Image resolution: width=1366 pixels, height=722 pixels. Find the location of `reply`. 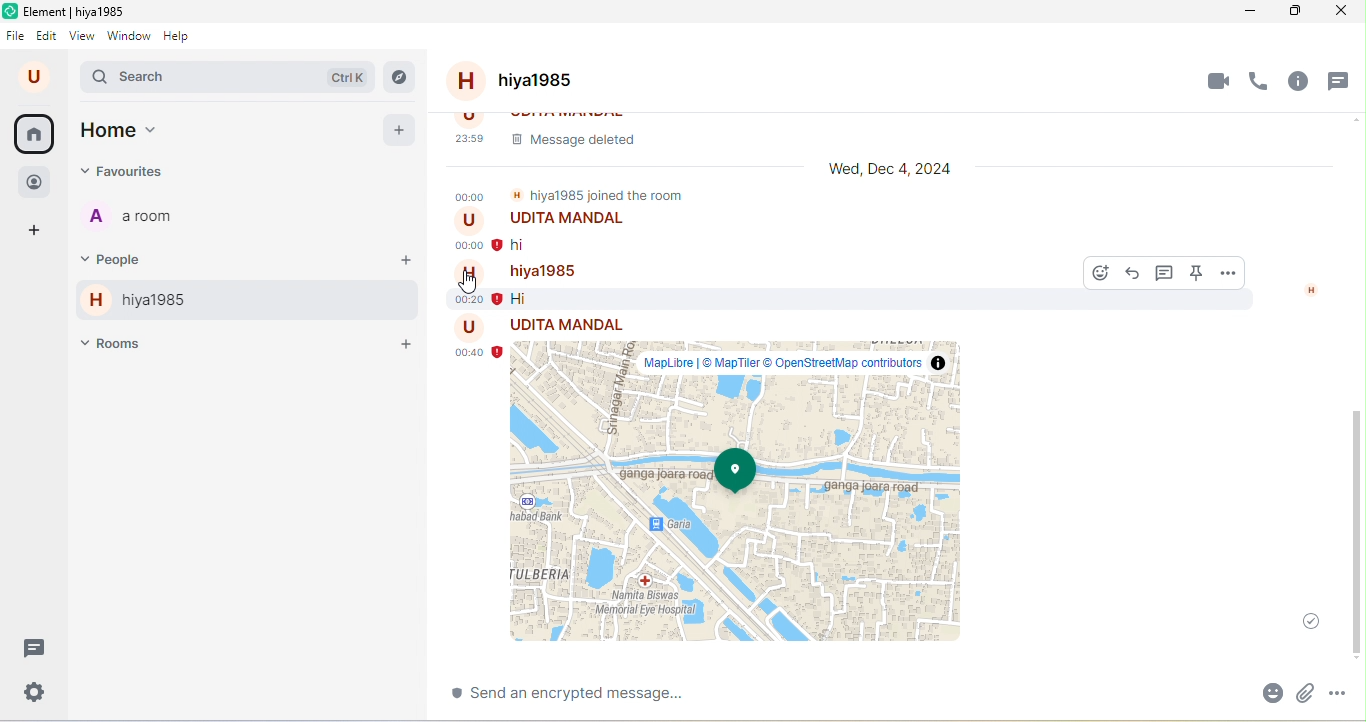

reply is located at coordinates (1131, 274).